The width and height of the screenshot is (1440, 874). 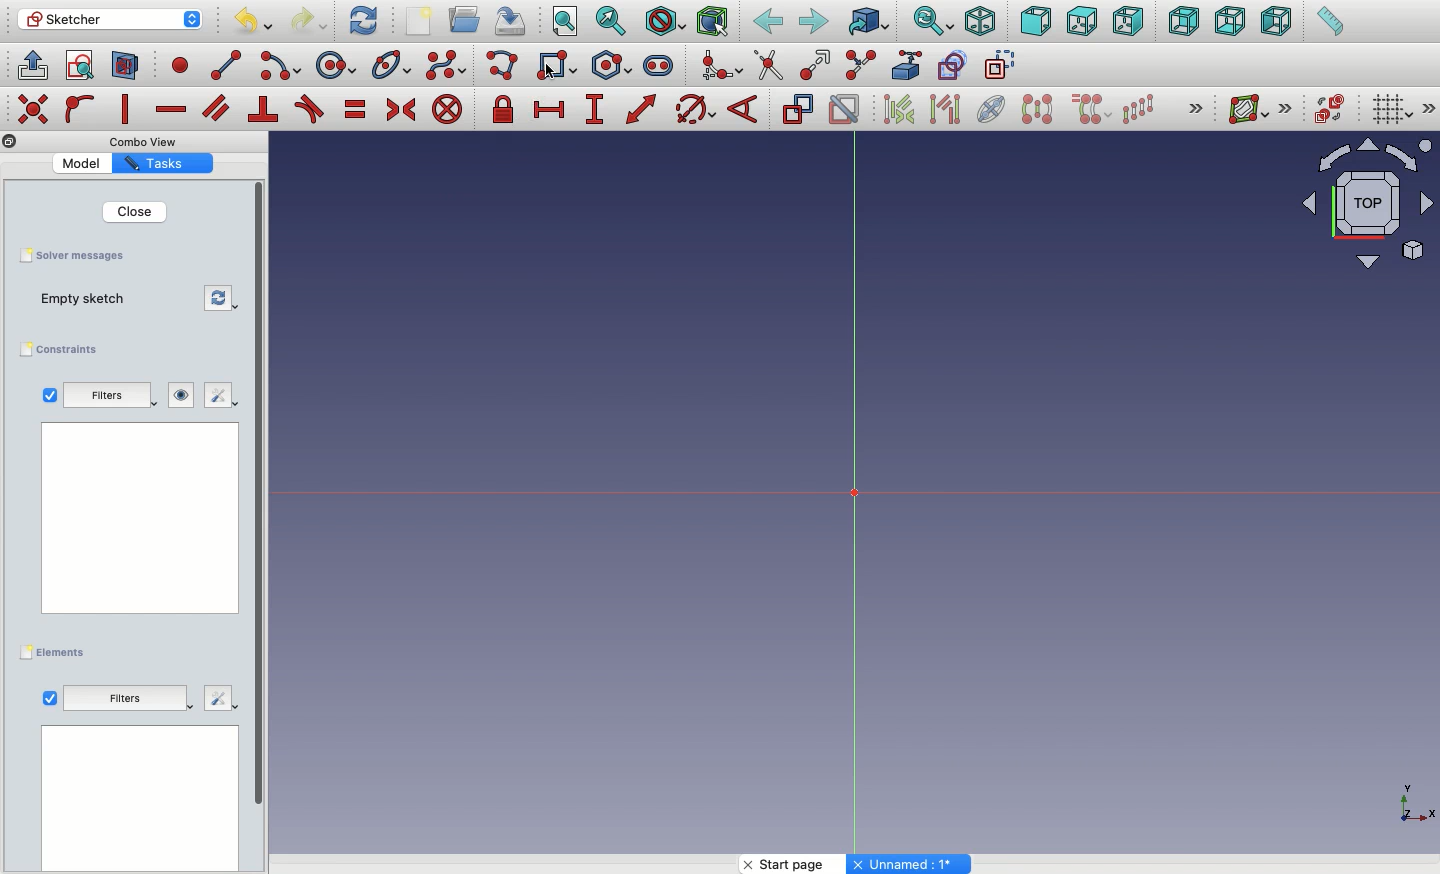 I want to click on view sketch, so click(x=83, y=67).